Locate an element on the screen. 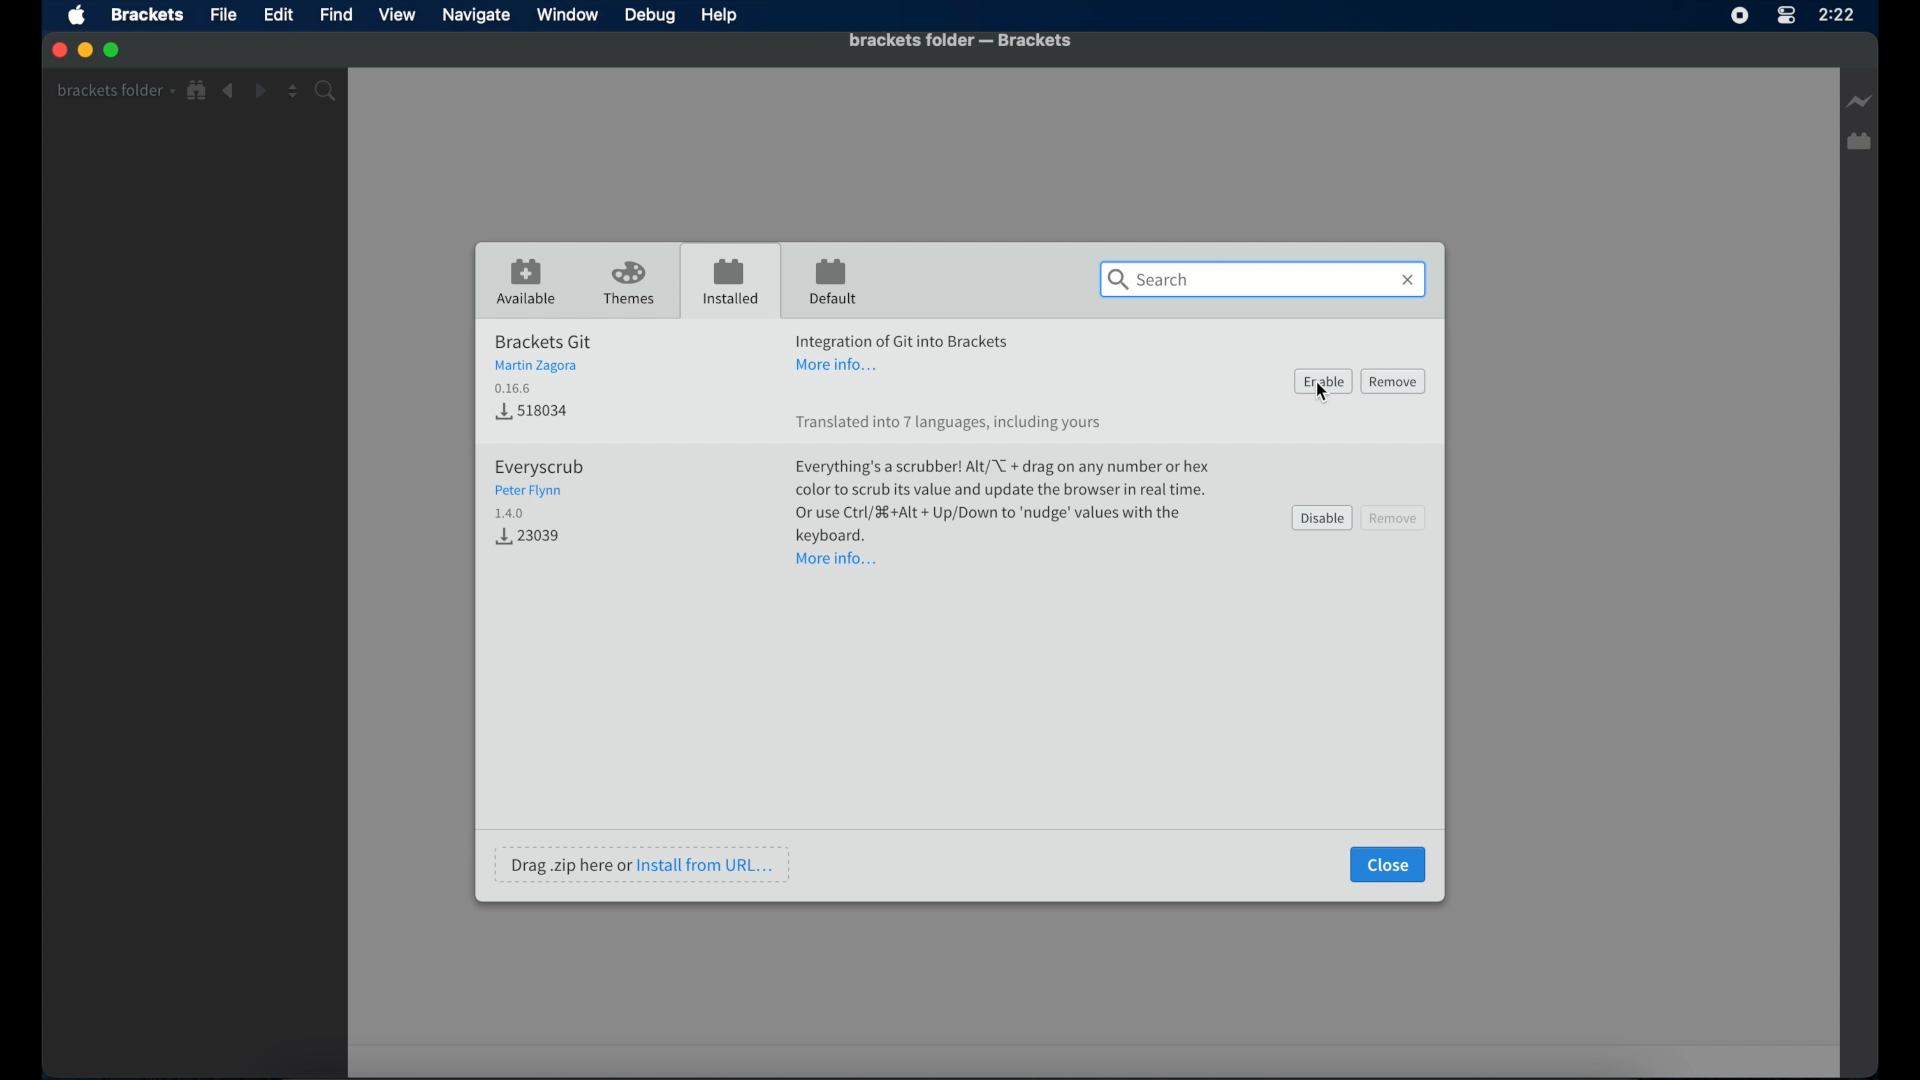  backward is located at coordinates (229, 91).